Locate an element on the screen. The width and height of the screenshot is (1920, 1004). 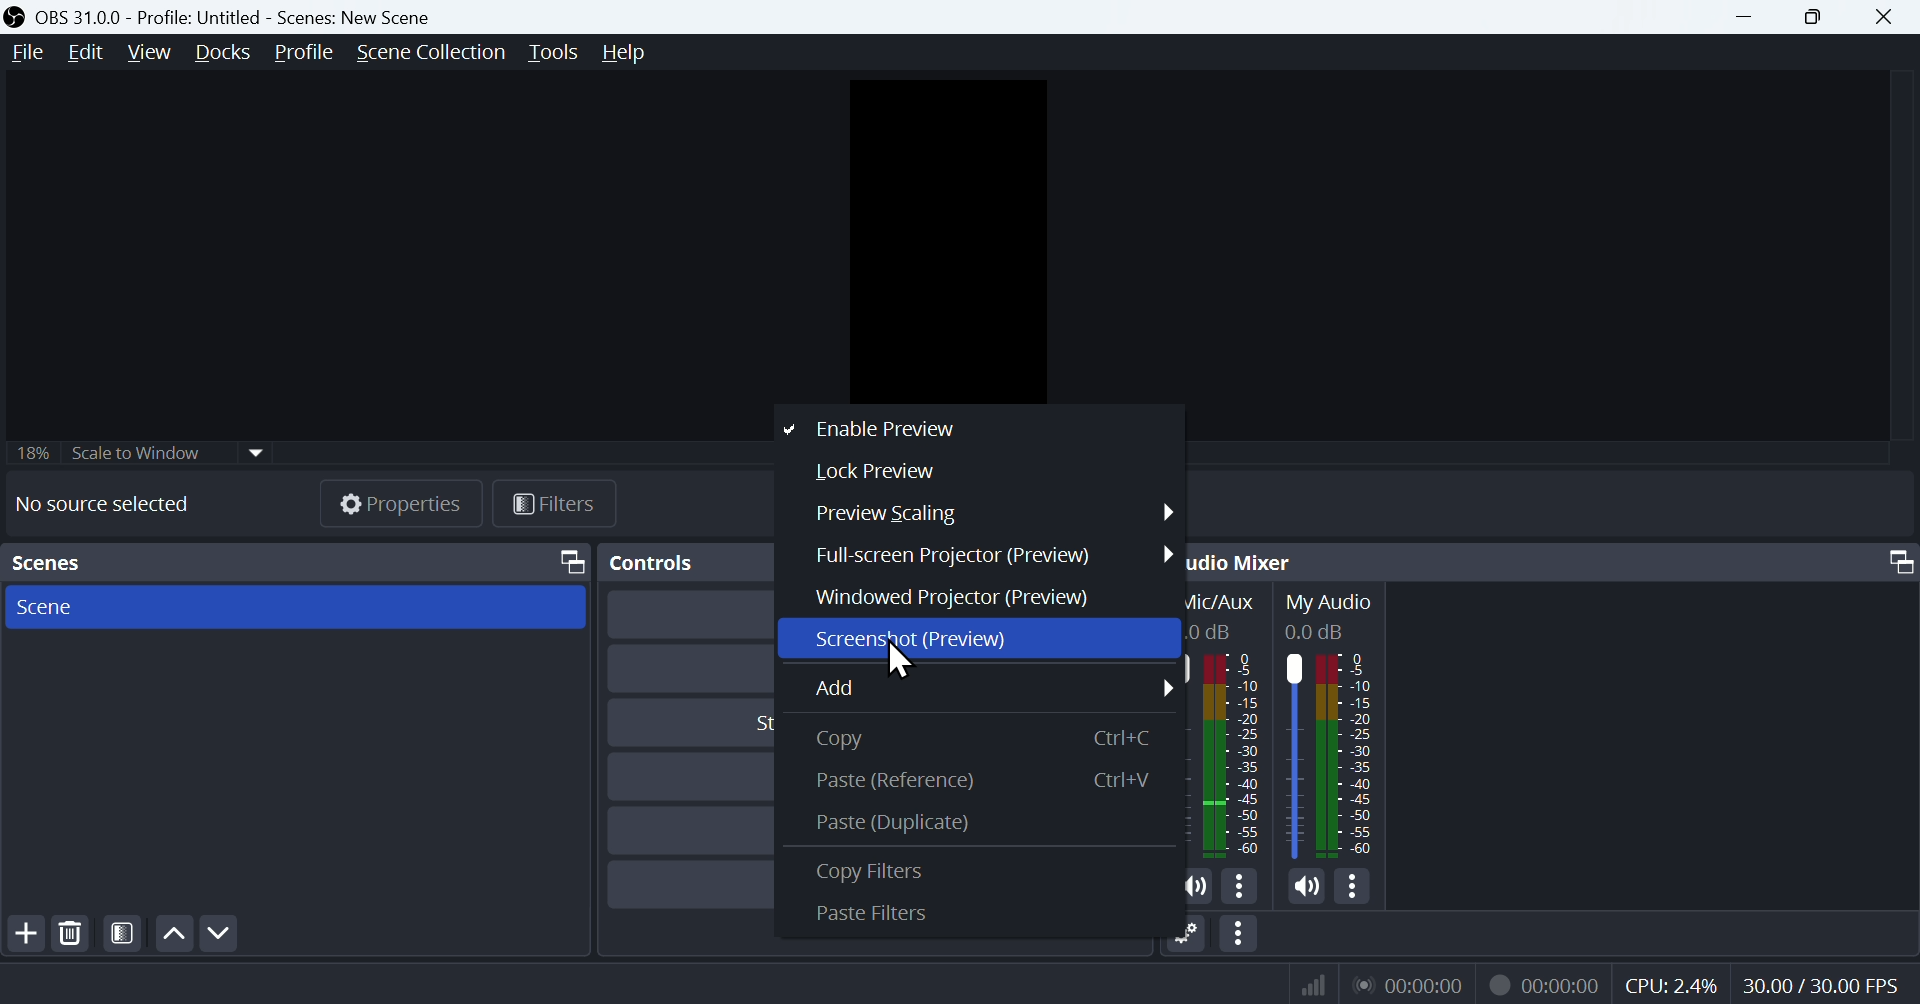
Help is located at coordinates (627, 55).